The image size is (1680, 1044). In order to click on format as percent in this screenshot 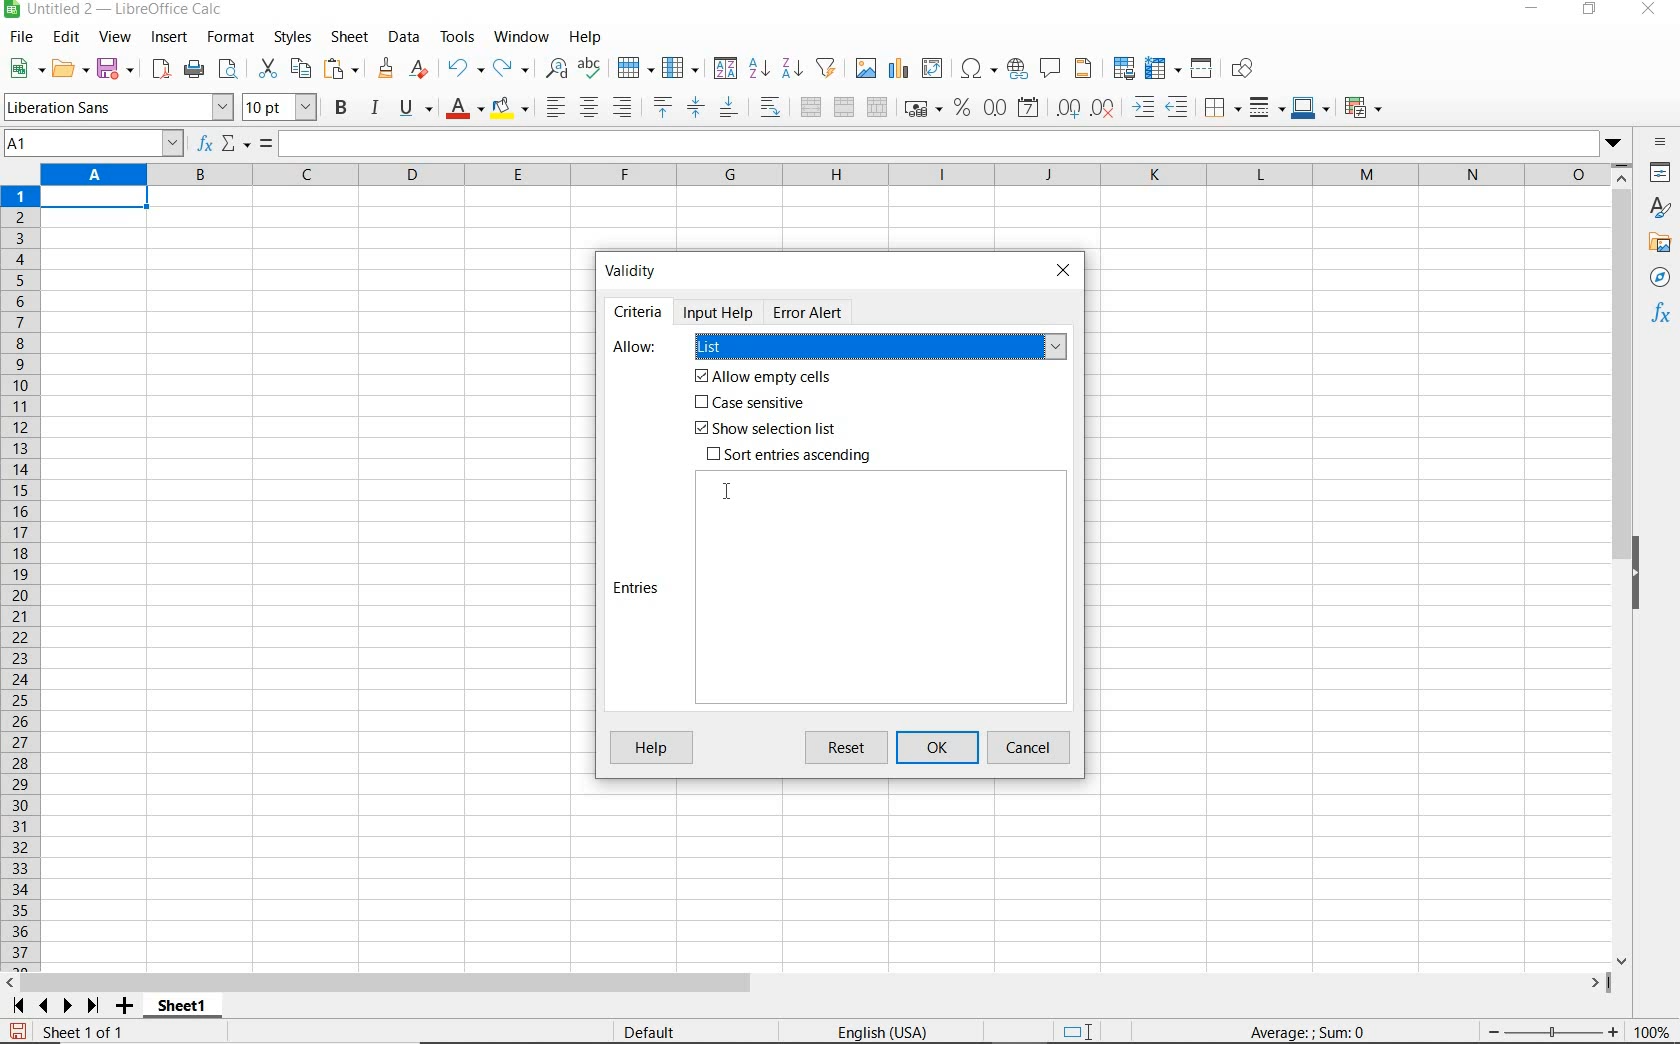, I will do `click(962, 108)`.